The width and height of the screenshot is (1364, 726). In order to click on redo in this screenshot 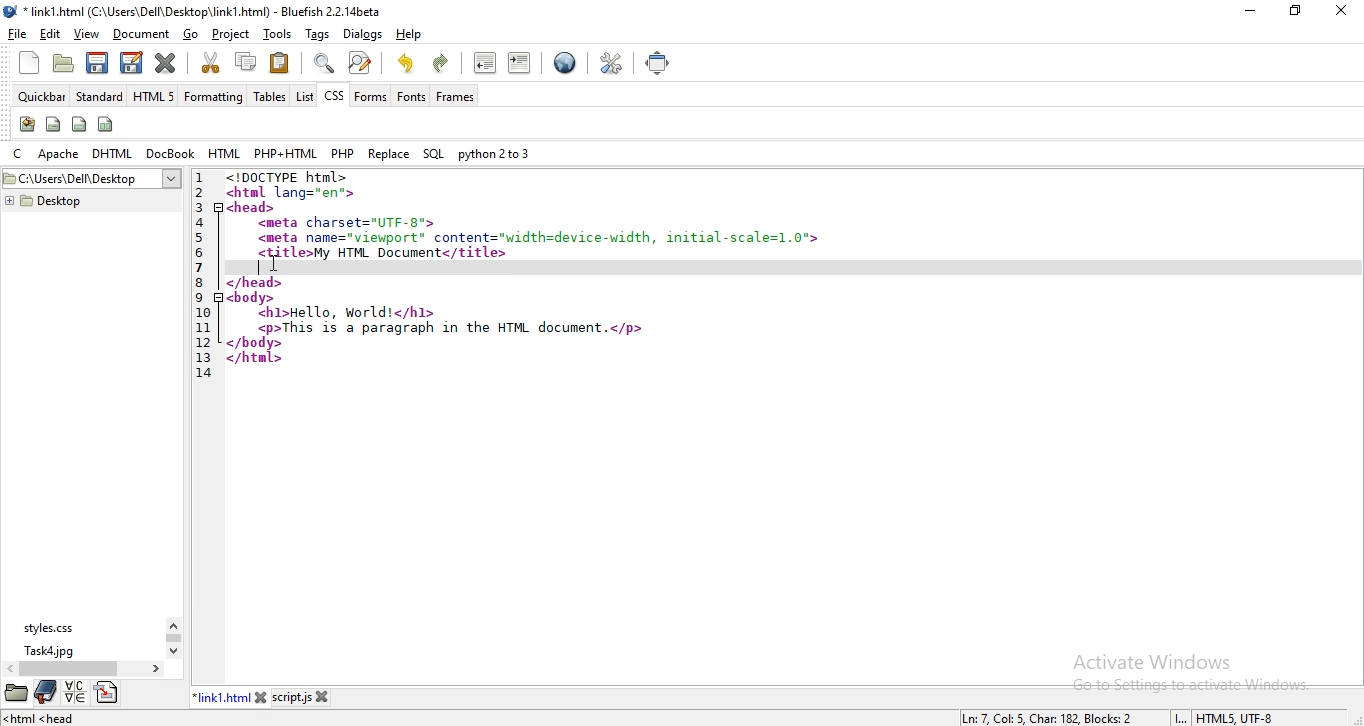, I will do `click(441, 64)`.